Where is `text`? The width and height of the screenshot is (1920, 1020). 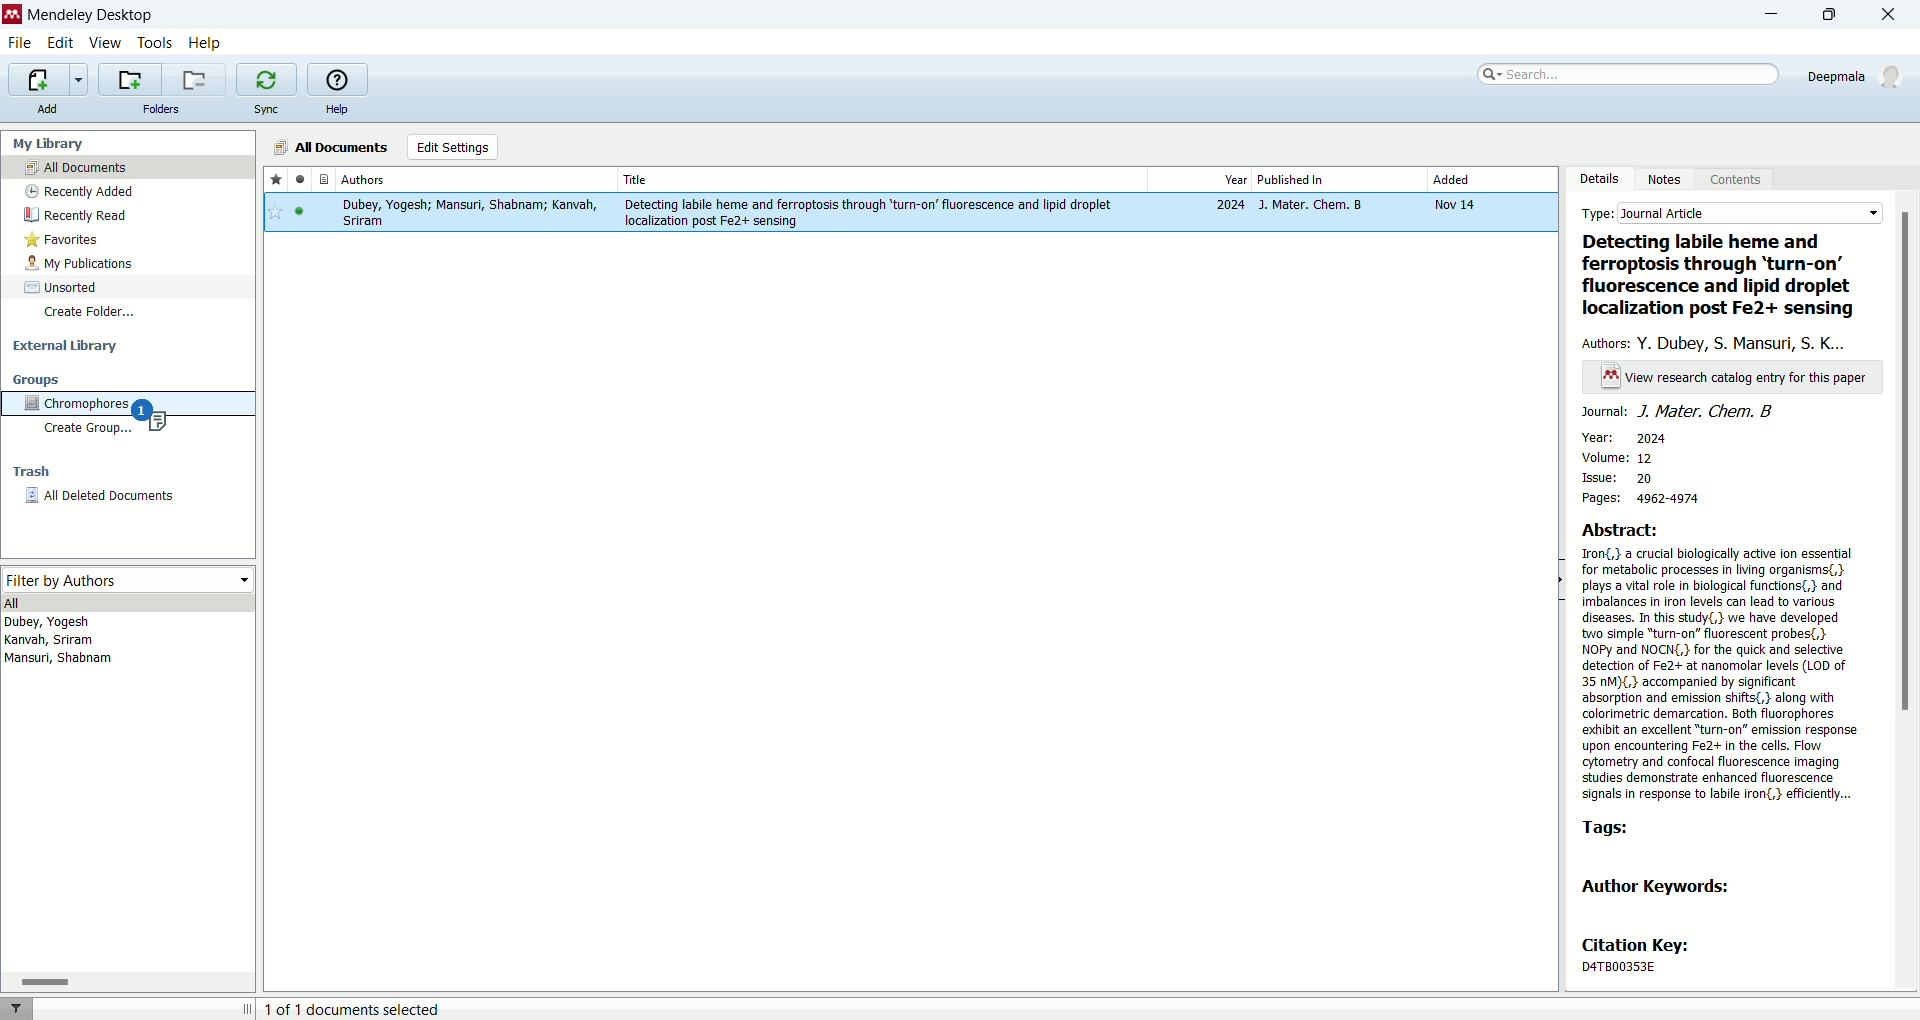 text is located at coordinates (1735, 378).